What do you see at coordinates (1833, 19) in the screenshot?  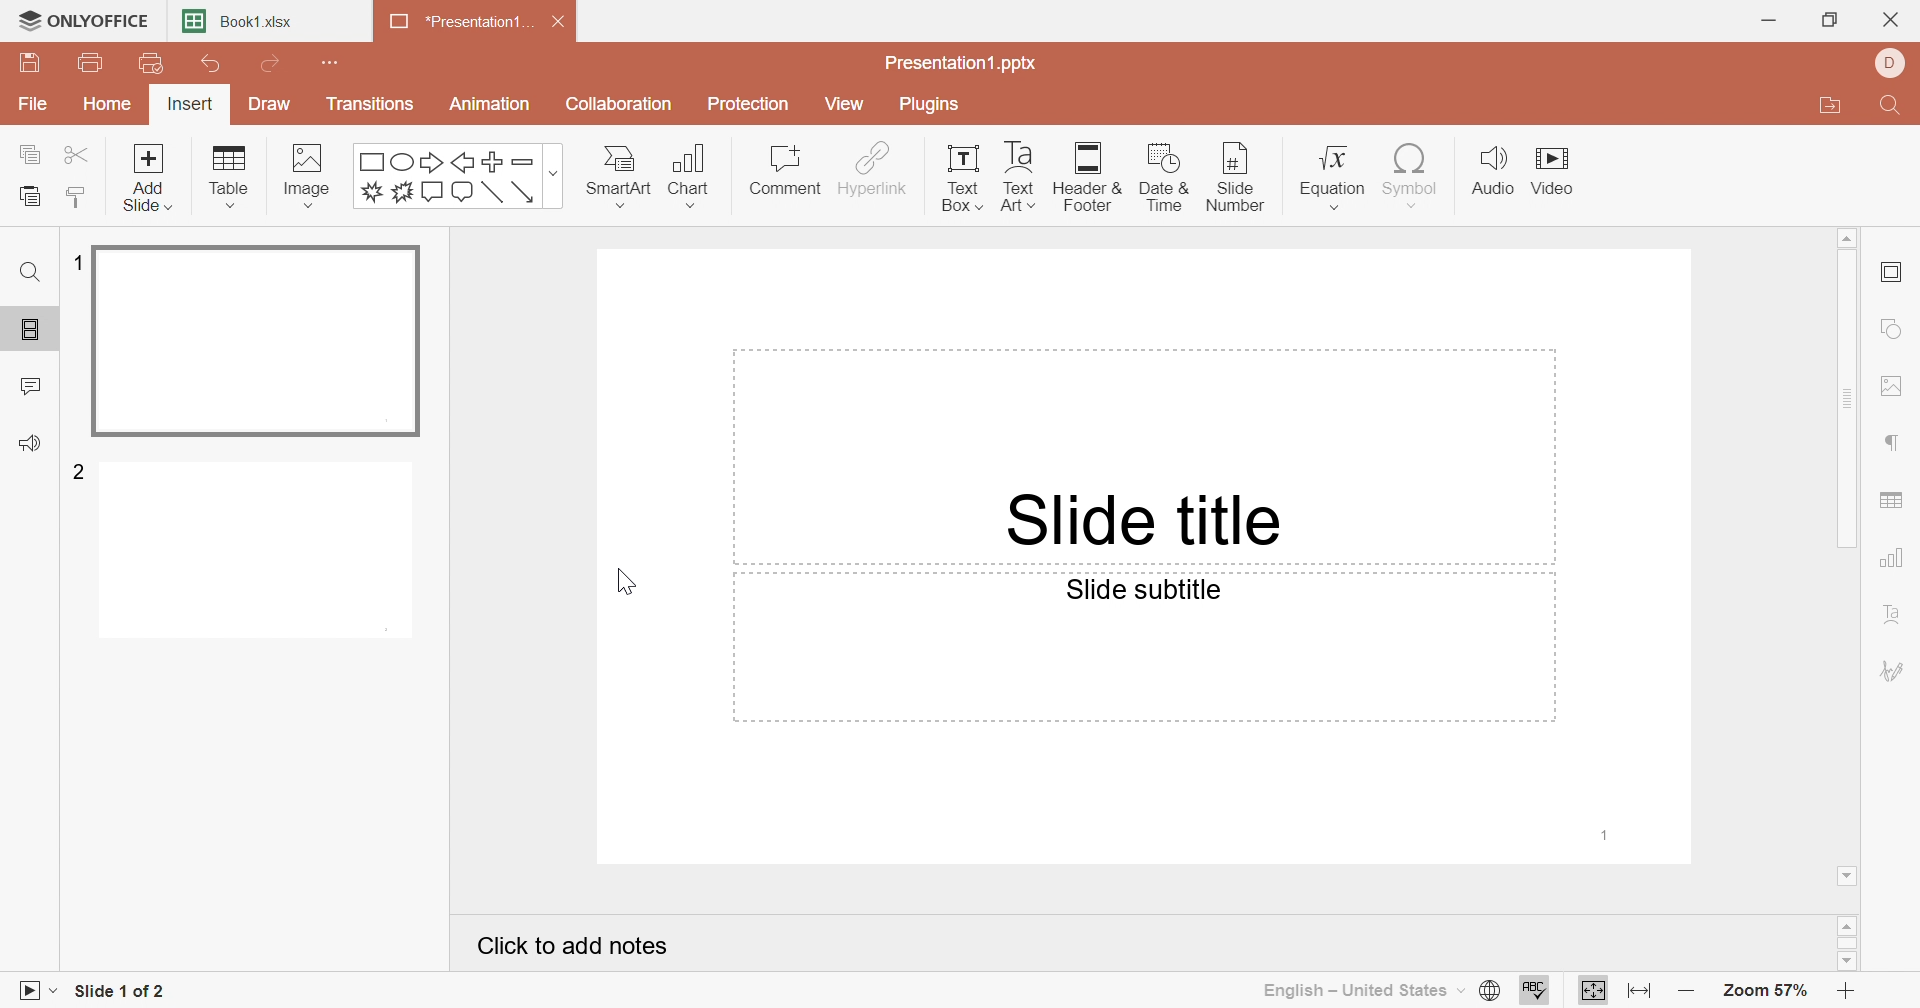 I see `Restore down` at bounding box center [1833, 19].